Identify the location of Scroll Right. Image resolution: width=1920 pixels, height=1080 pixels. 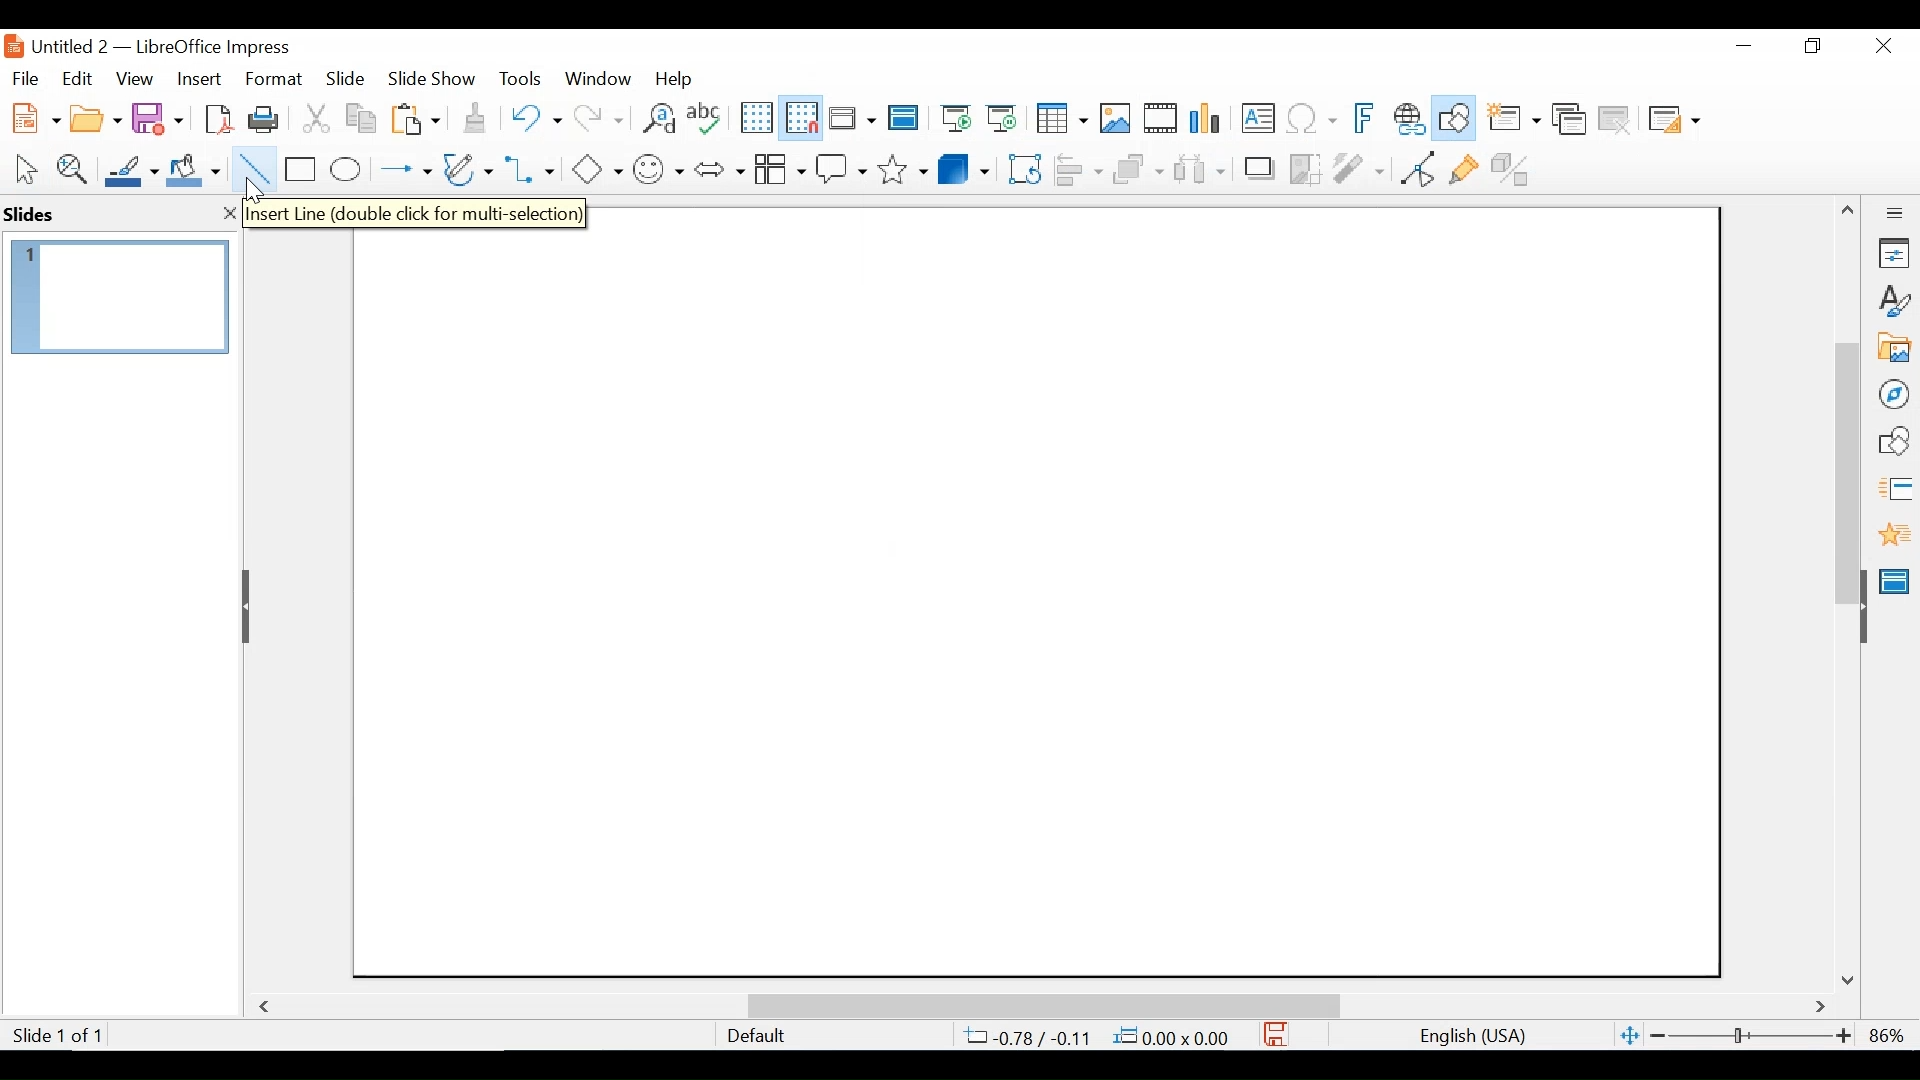
(1821, 1008).